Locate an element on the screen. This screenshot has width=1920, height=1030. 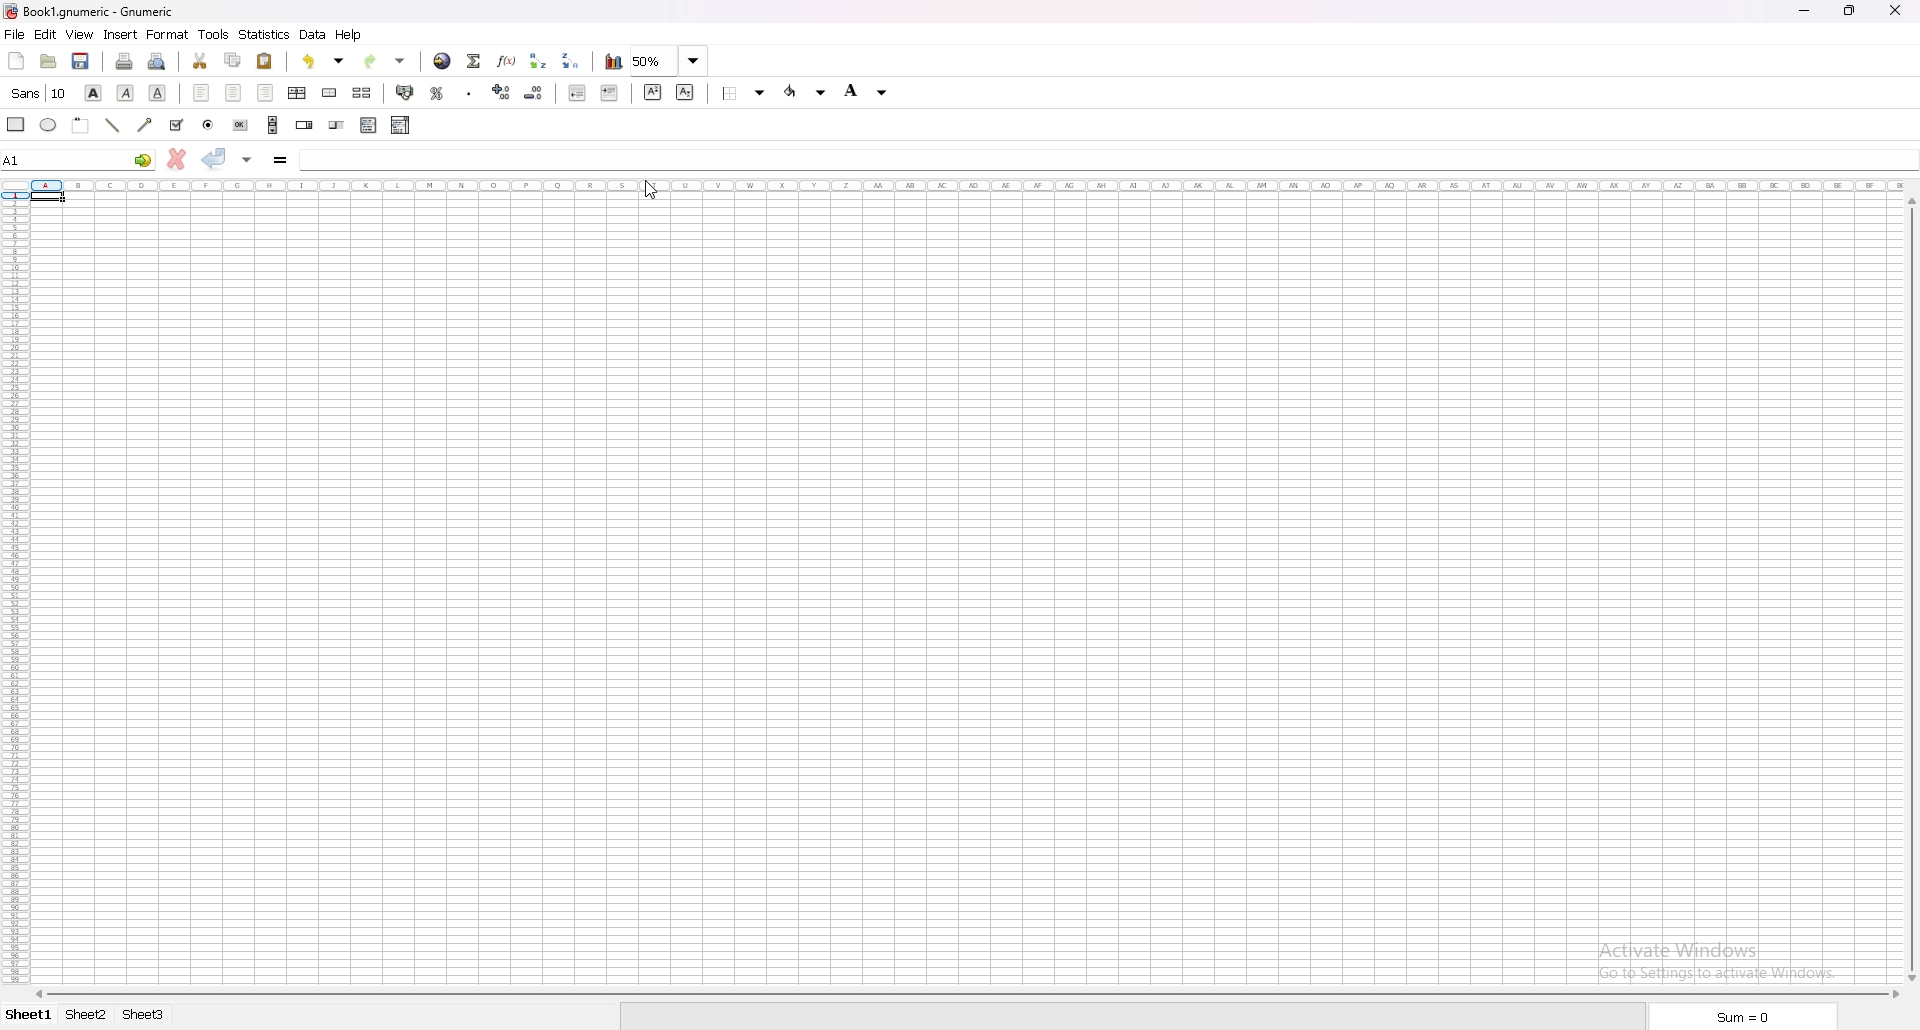
increase indent is located at coordinates (611, 94).